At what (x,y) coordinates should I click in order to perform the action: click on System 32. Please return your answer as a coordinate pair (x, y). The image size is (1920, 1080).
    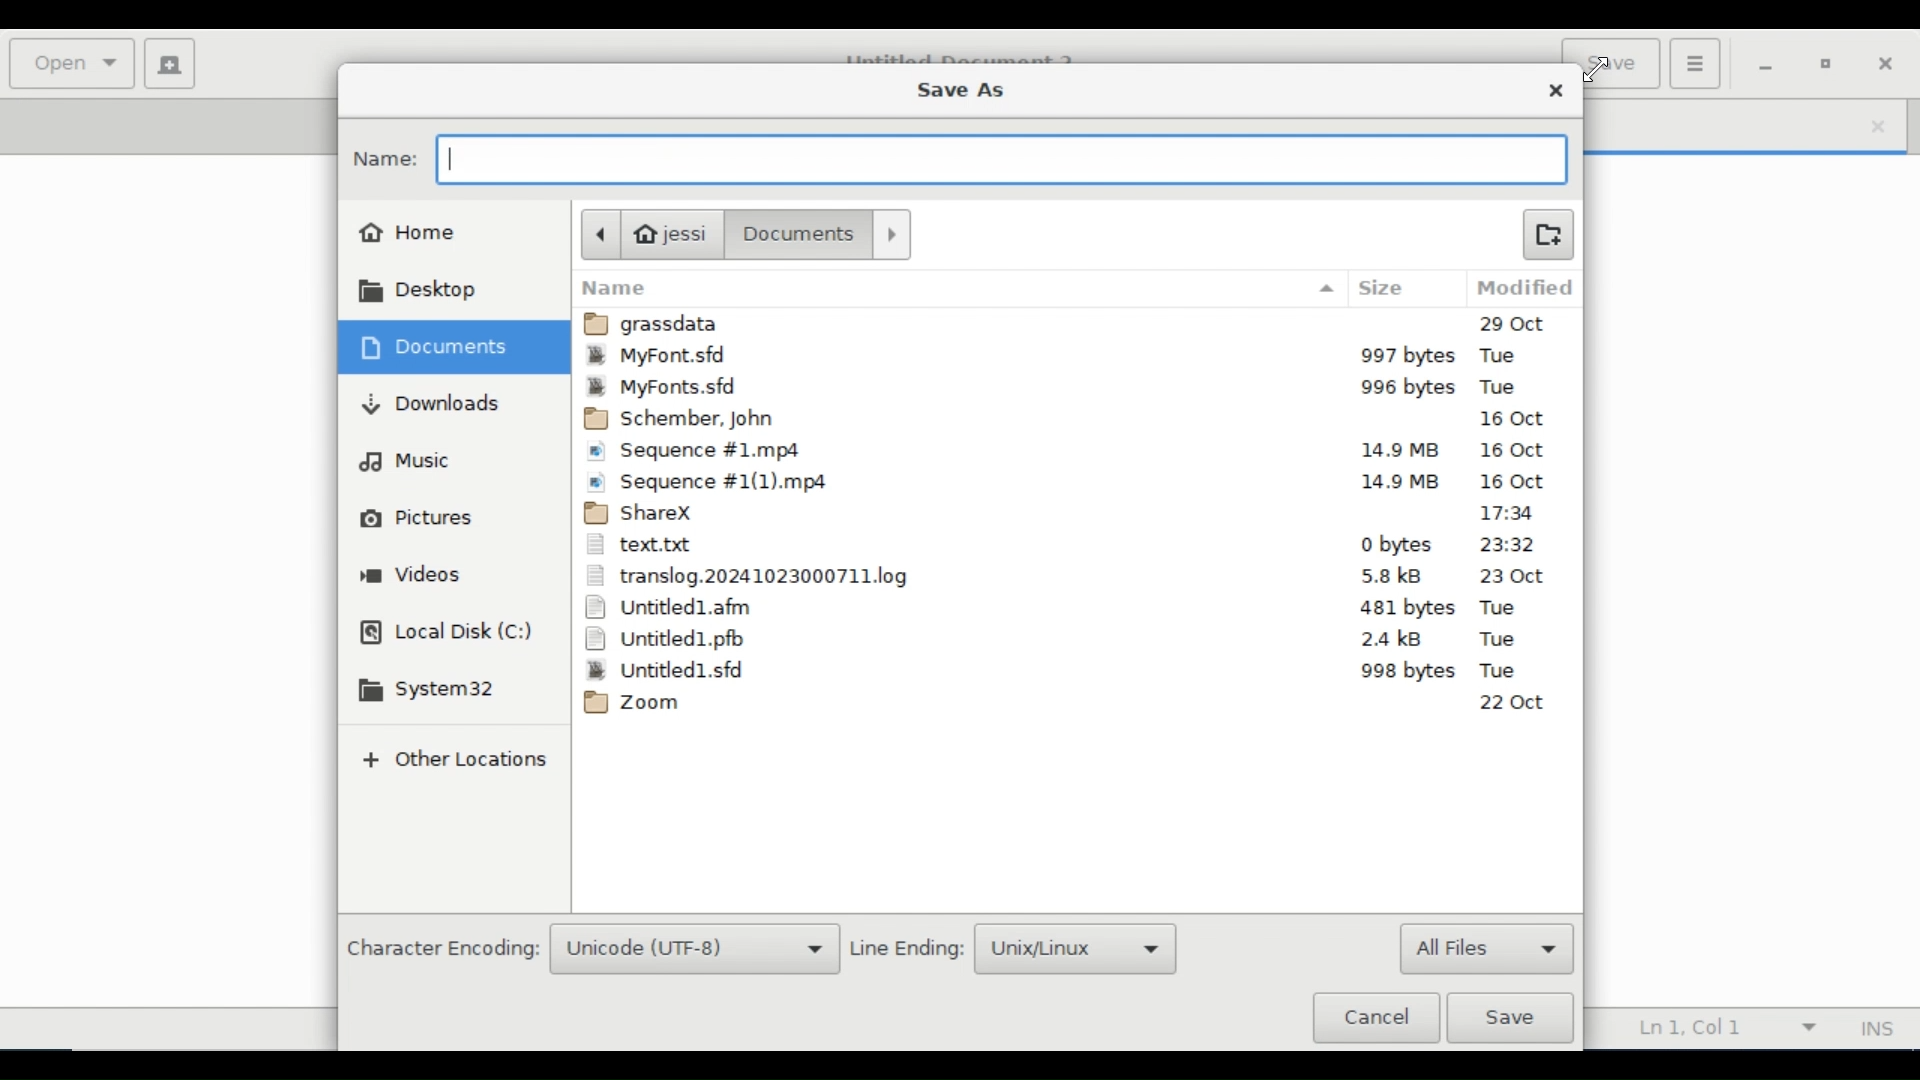
    Looking at the image, I should click on (425, 690).